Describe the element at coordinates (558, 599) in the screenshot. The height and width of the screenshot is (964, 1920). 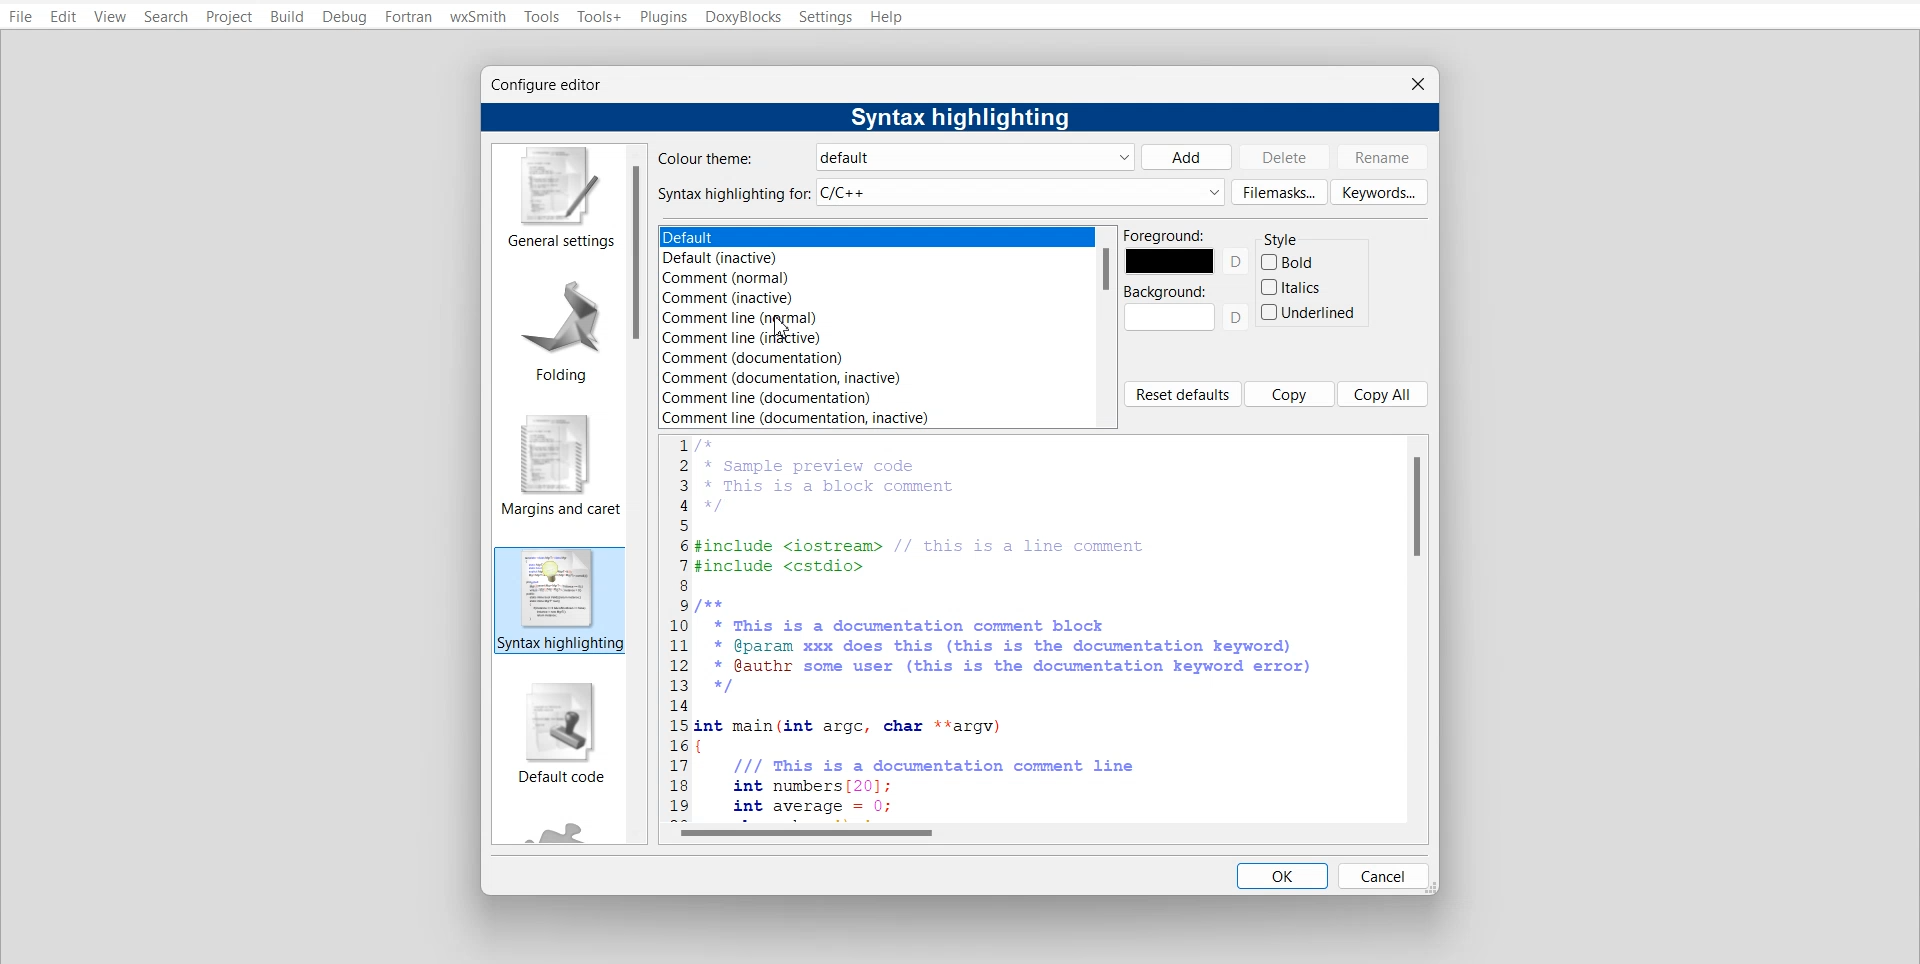
I see `syntax highlighting` at that location.